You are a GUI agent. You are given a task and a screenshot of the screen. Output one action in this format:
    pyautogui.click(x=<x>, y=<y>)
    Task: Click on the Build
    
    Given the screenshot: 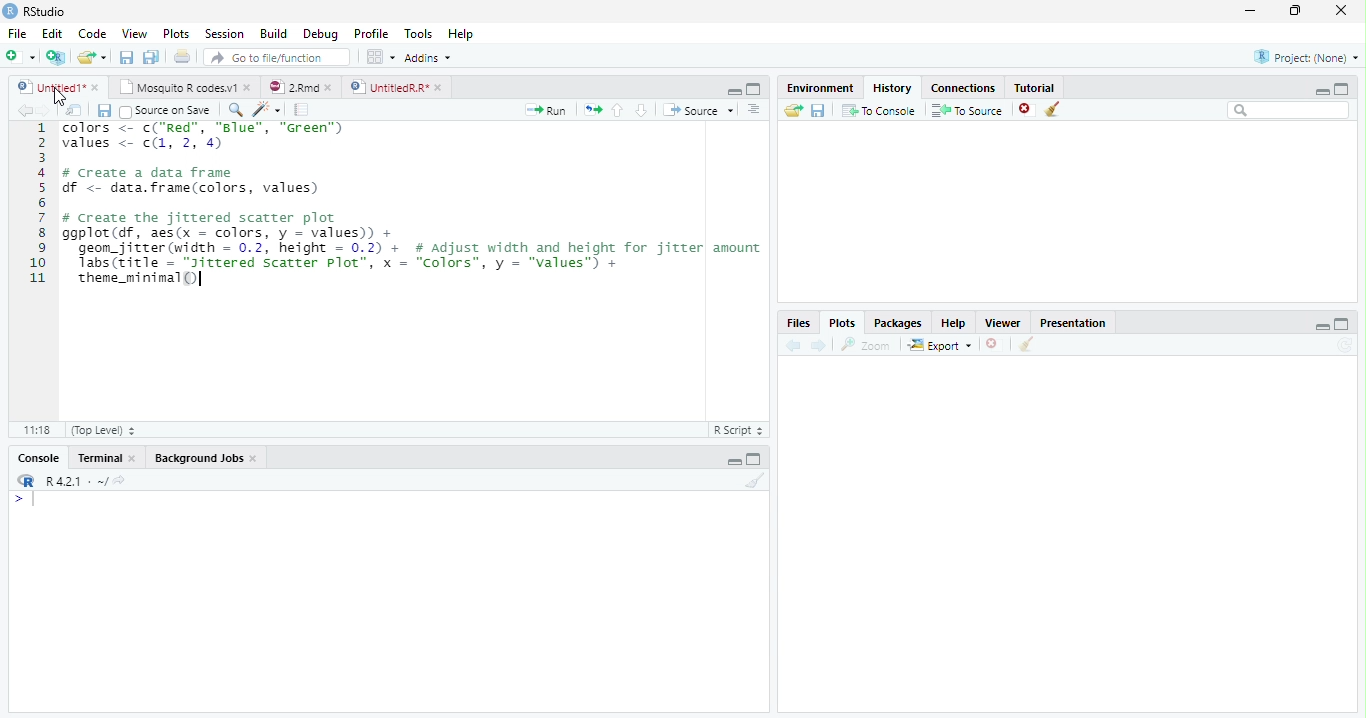 What is the action you would take?
    pyautogui.click(x=272, y=33)
    